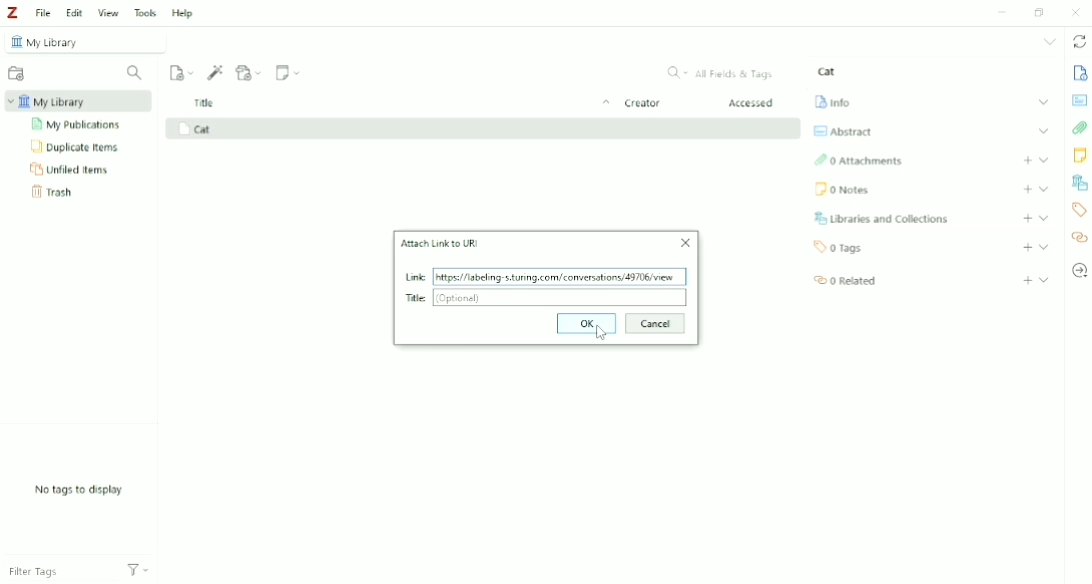 The image size is (1092, 584). What do you see at coordinates (841, 131) in the screenshot?
I see `Abstract` at bounding box center [841, 131].